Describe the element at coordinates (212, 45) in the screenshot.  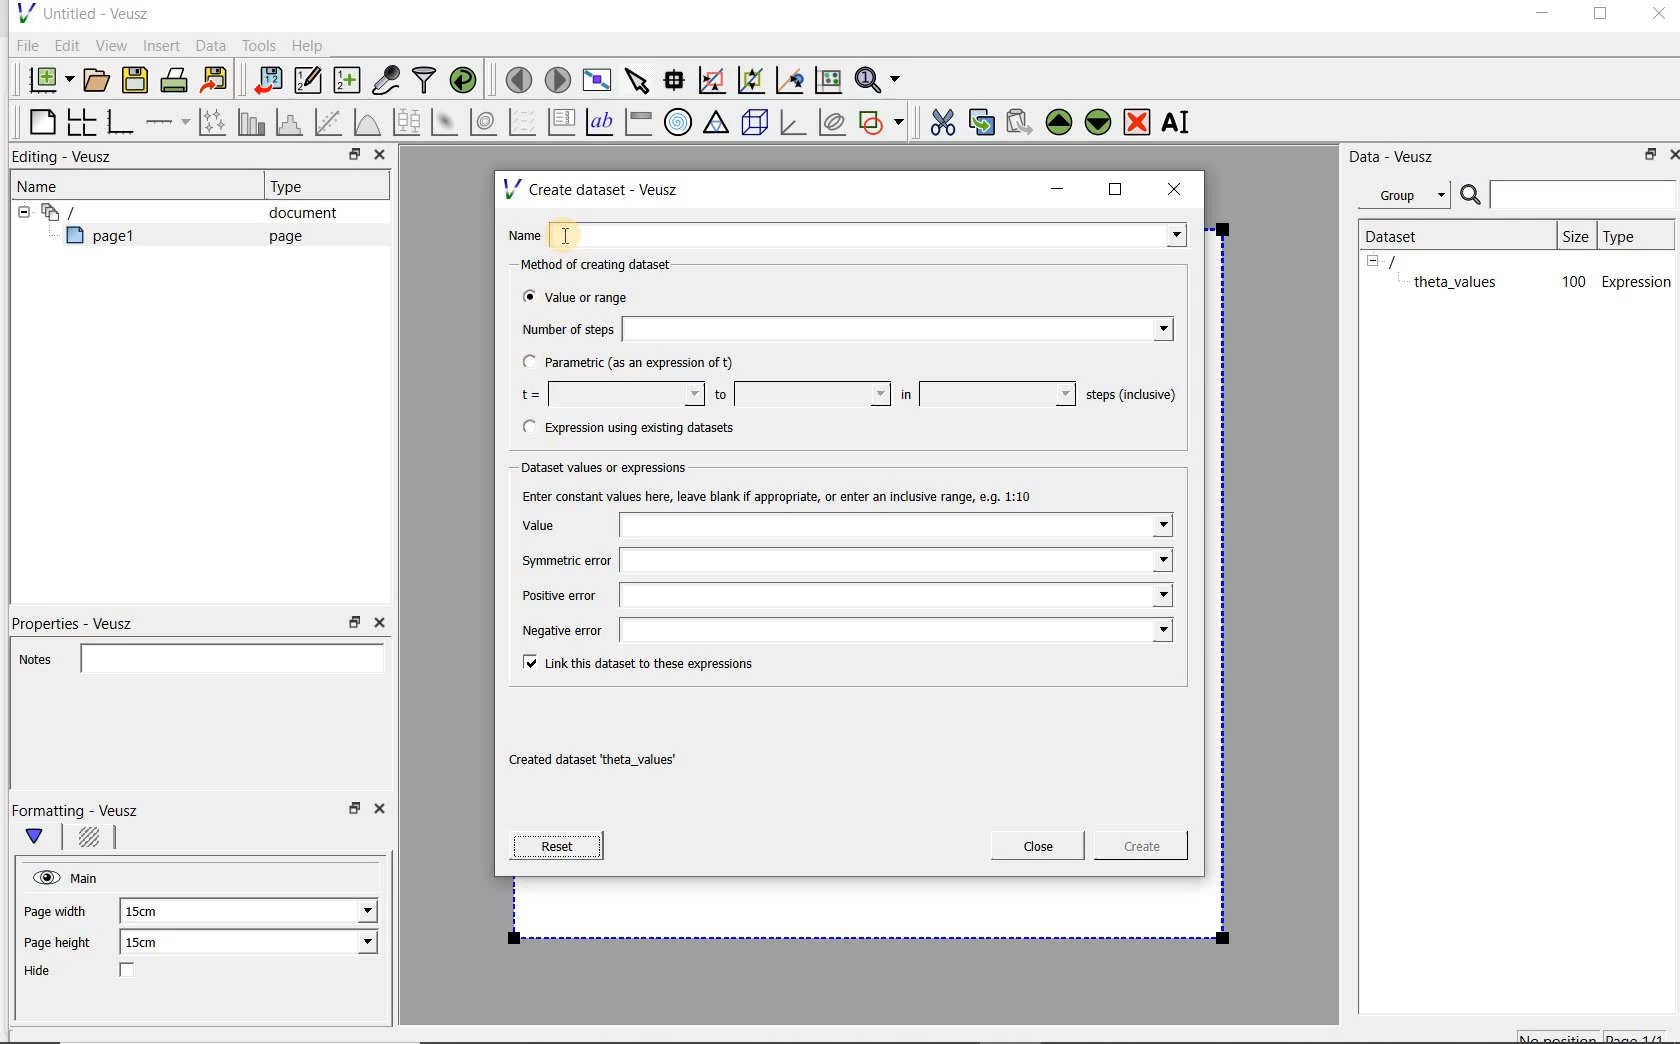
I see `Data` at that location.